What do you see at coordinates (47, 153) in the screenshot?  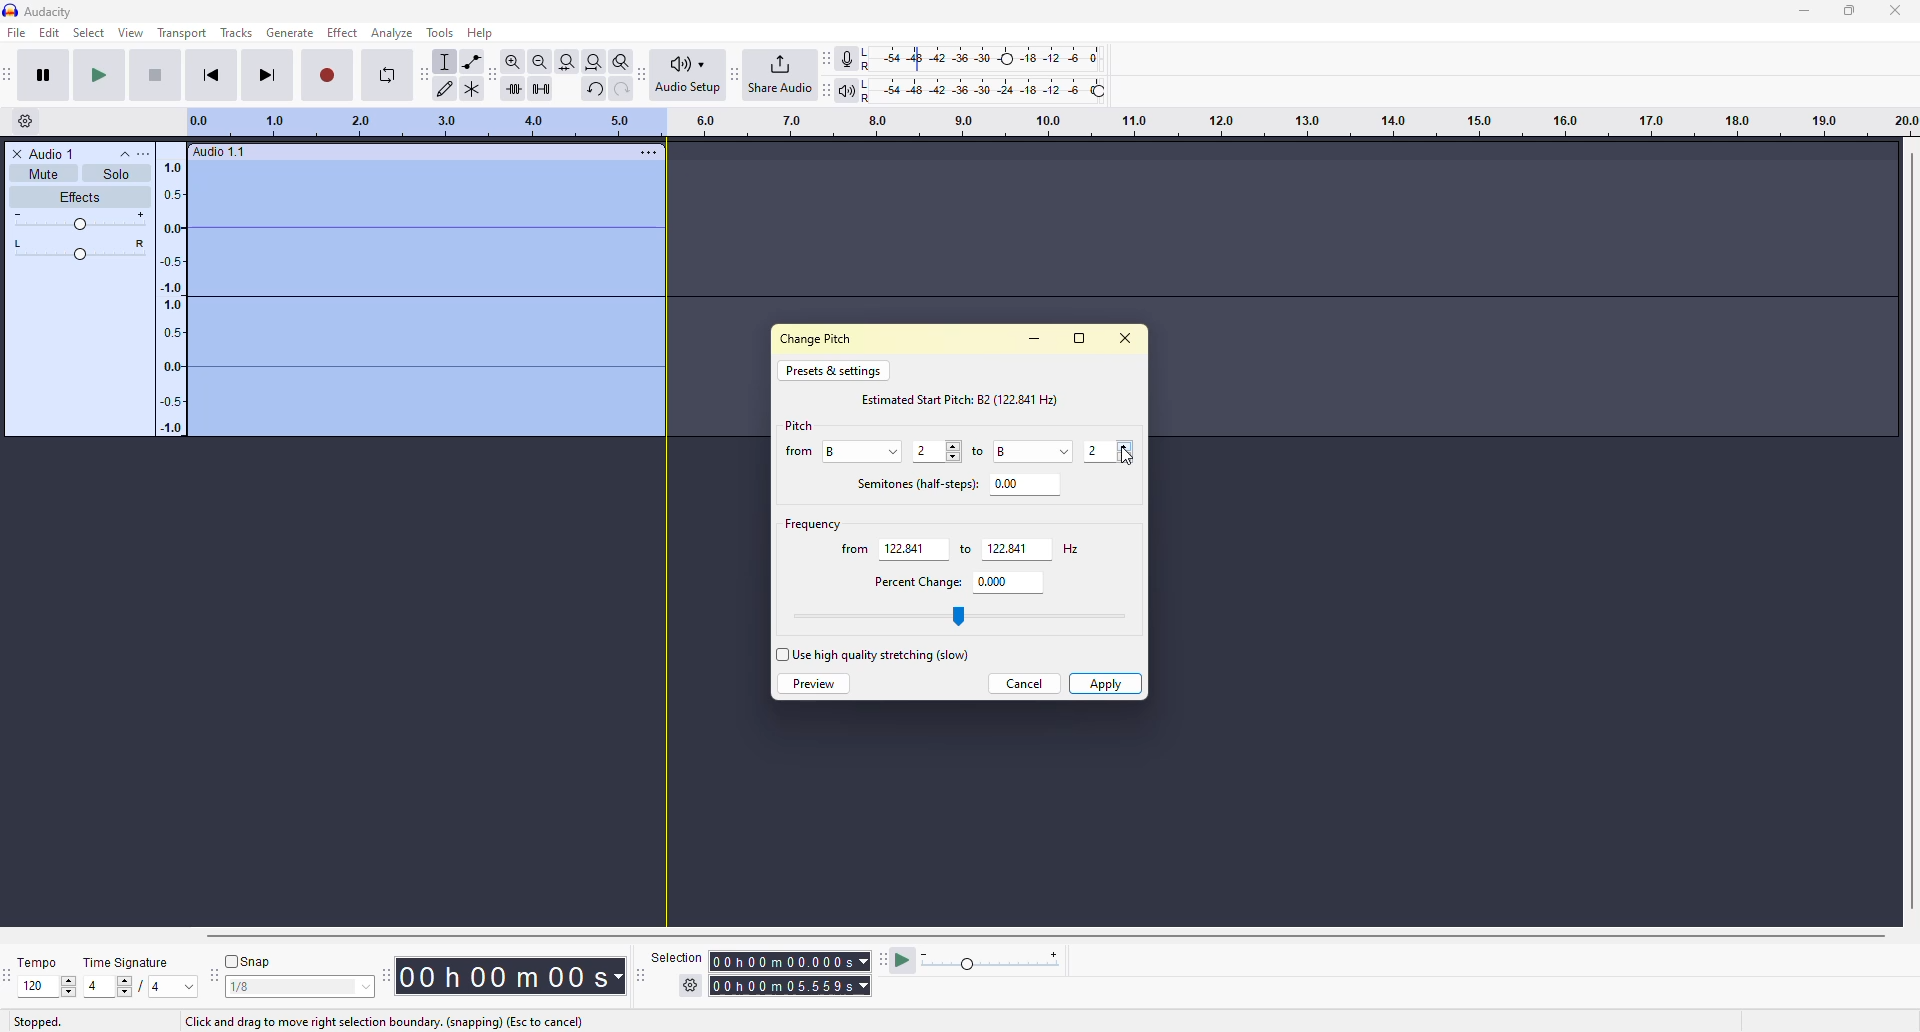 I see `audio 1` at bounding box center [47, 153].